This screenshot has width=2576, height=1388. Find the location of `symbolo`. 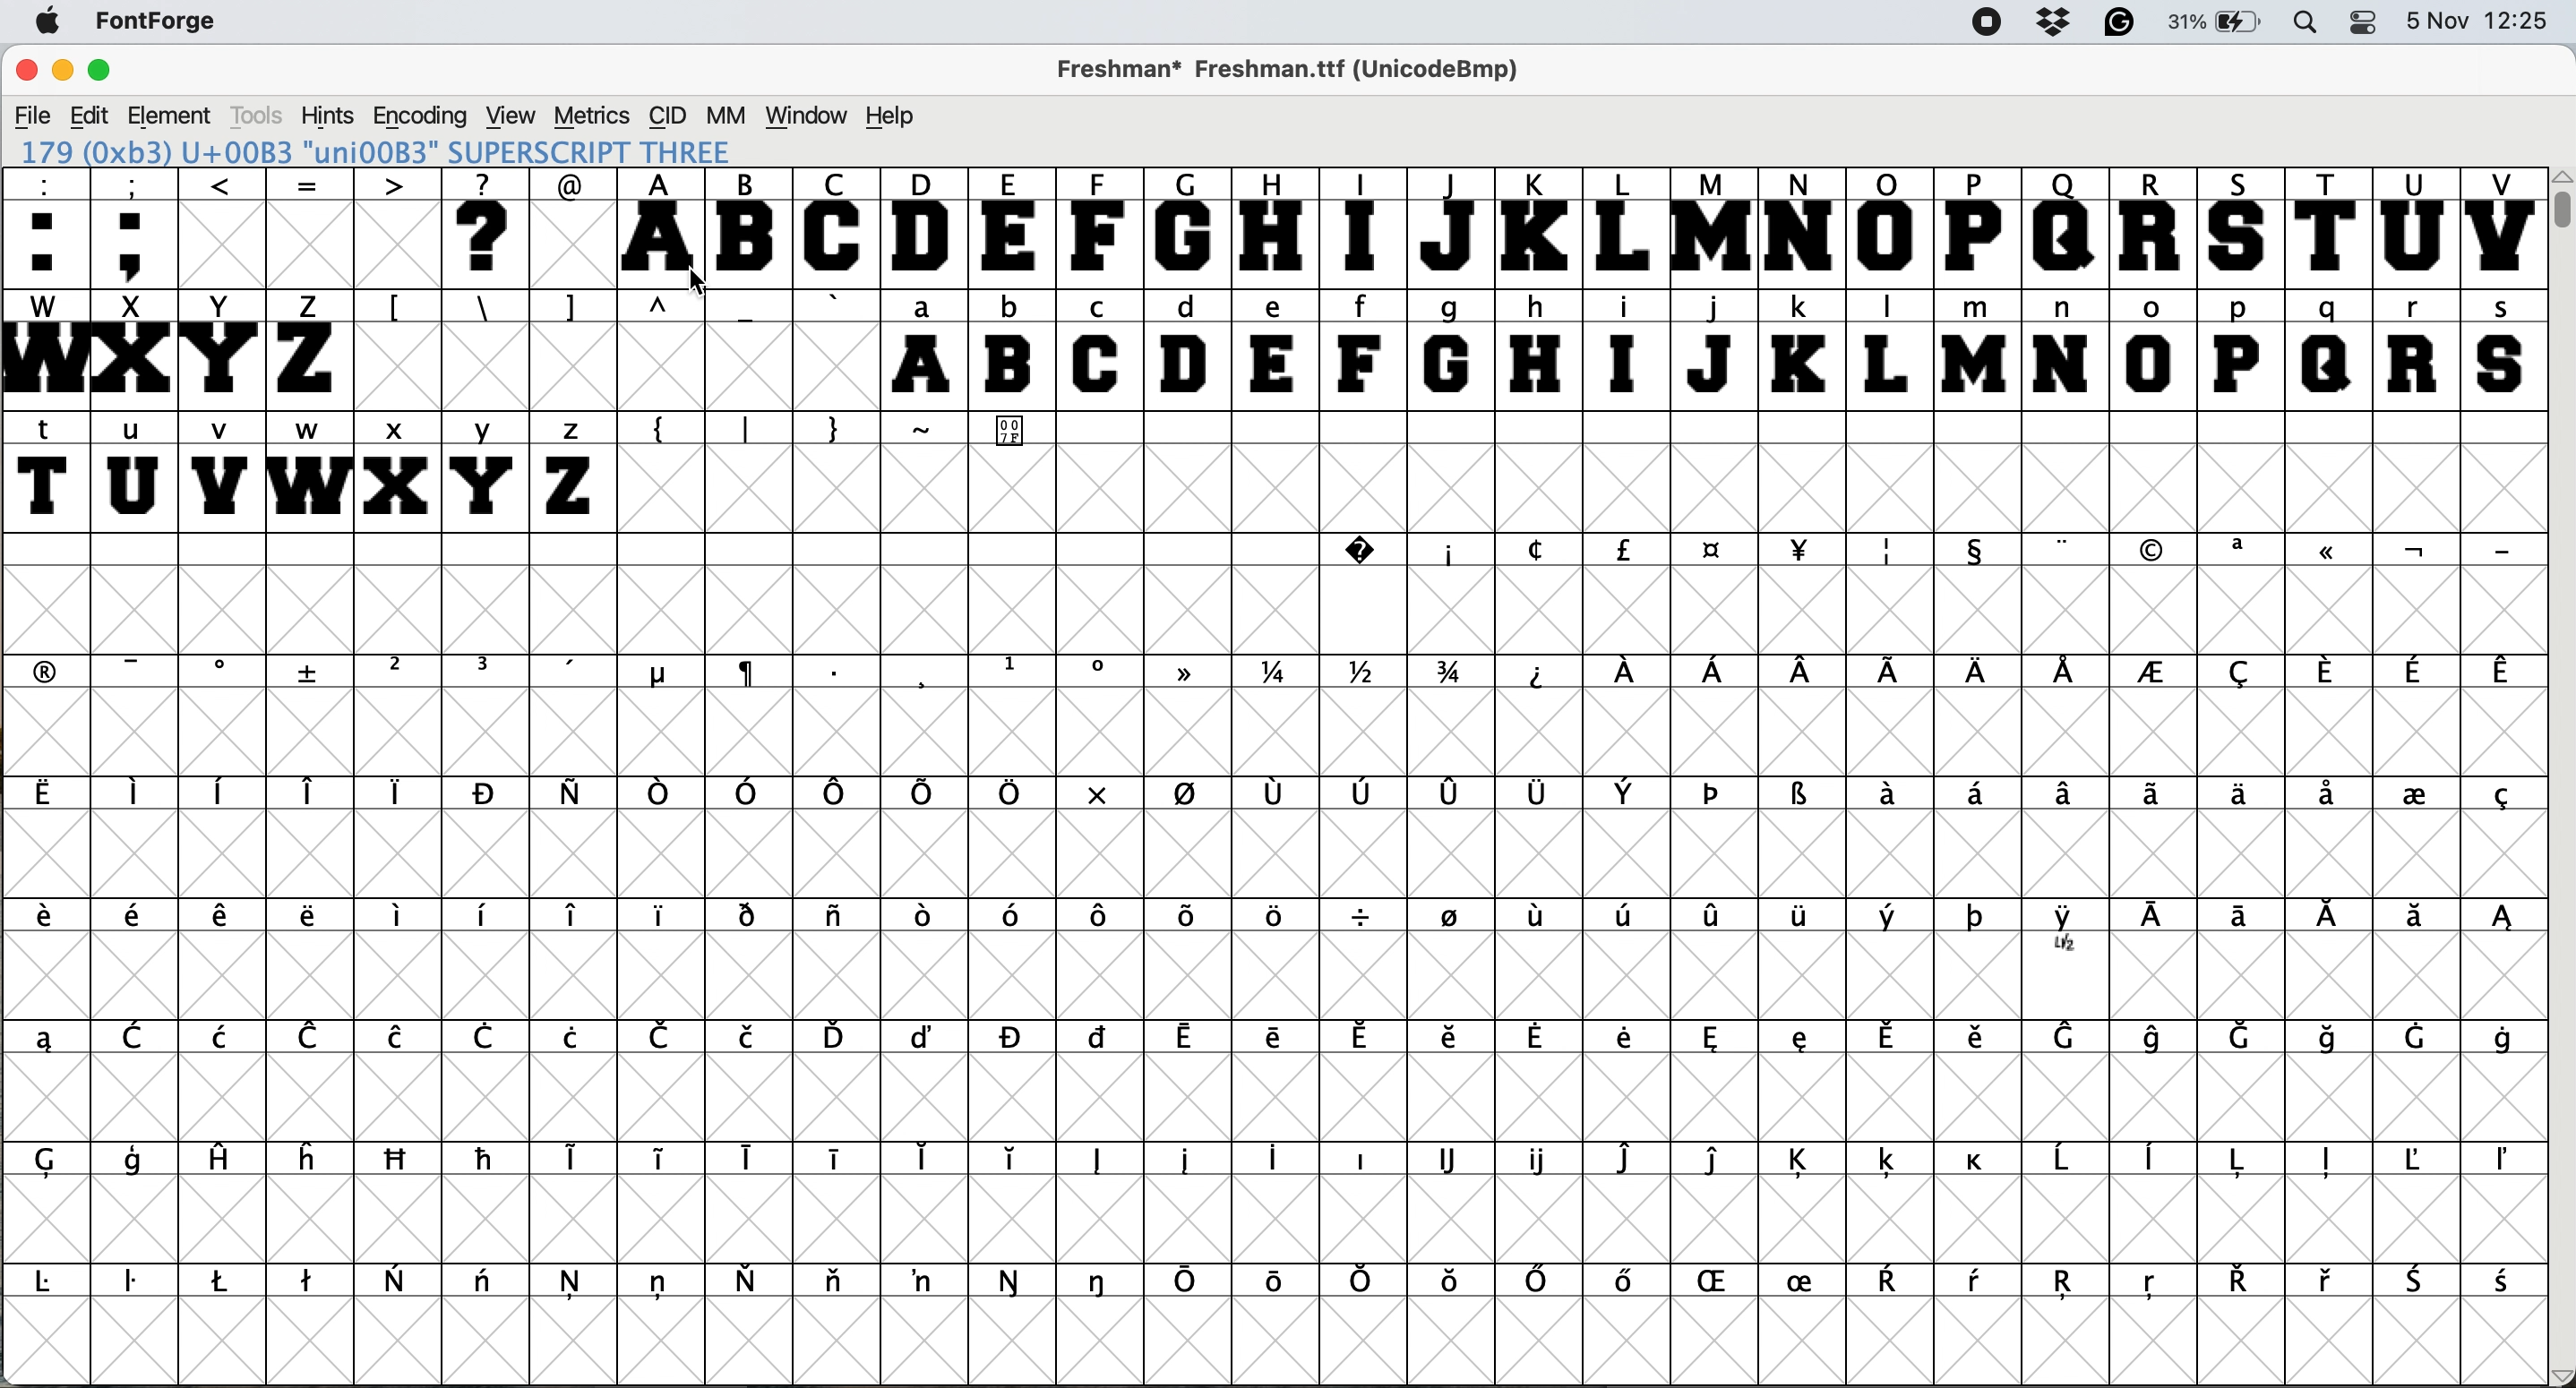

symbolo is located at coordinates (400, 916).